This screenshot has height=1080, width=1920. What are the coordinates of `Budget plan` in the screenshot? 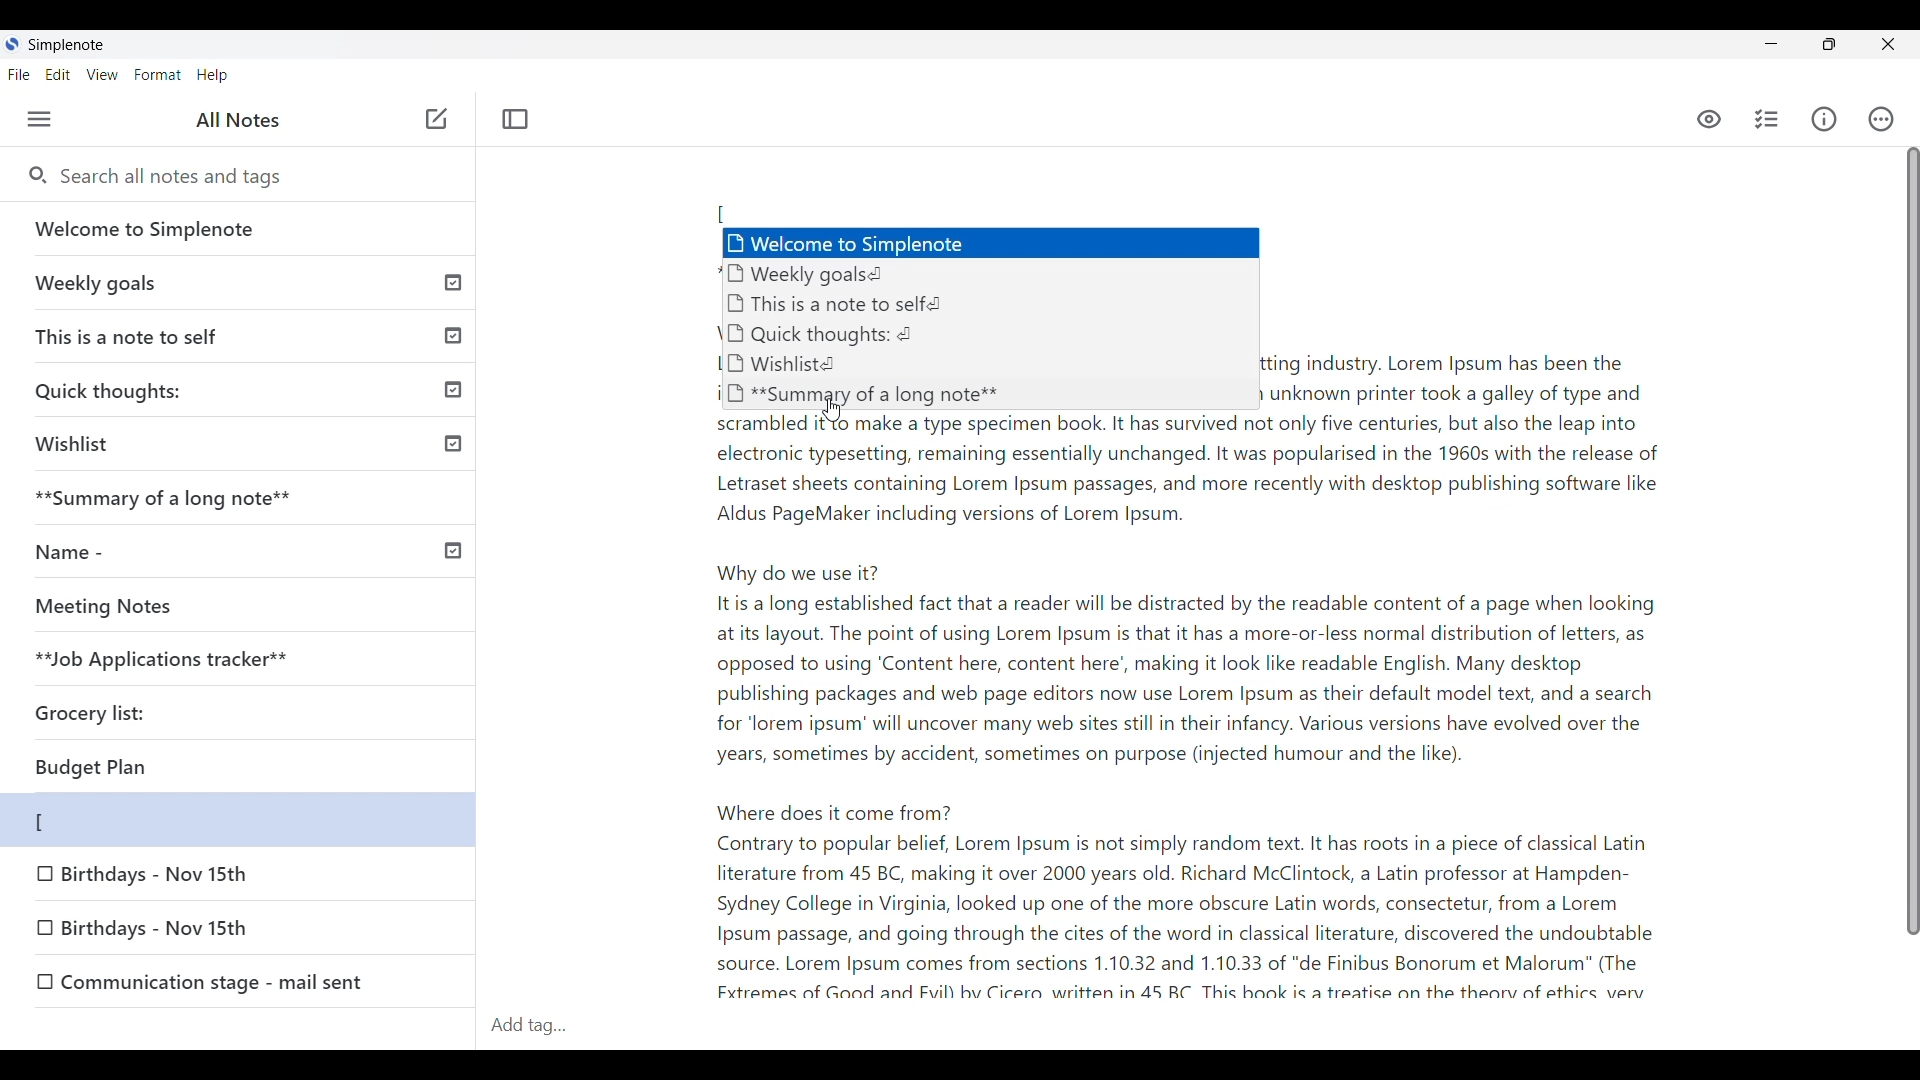 It's located at (167, 768).